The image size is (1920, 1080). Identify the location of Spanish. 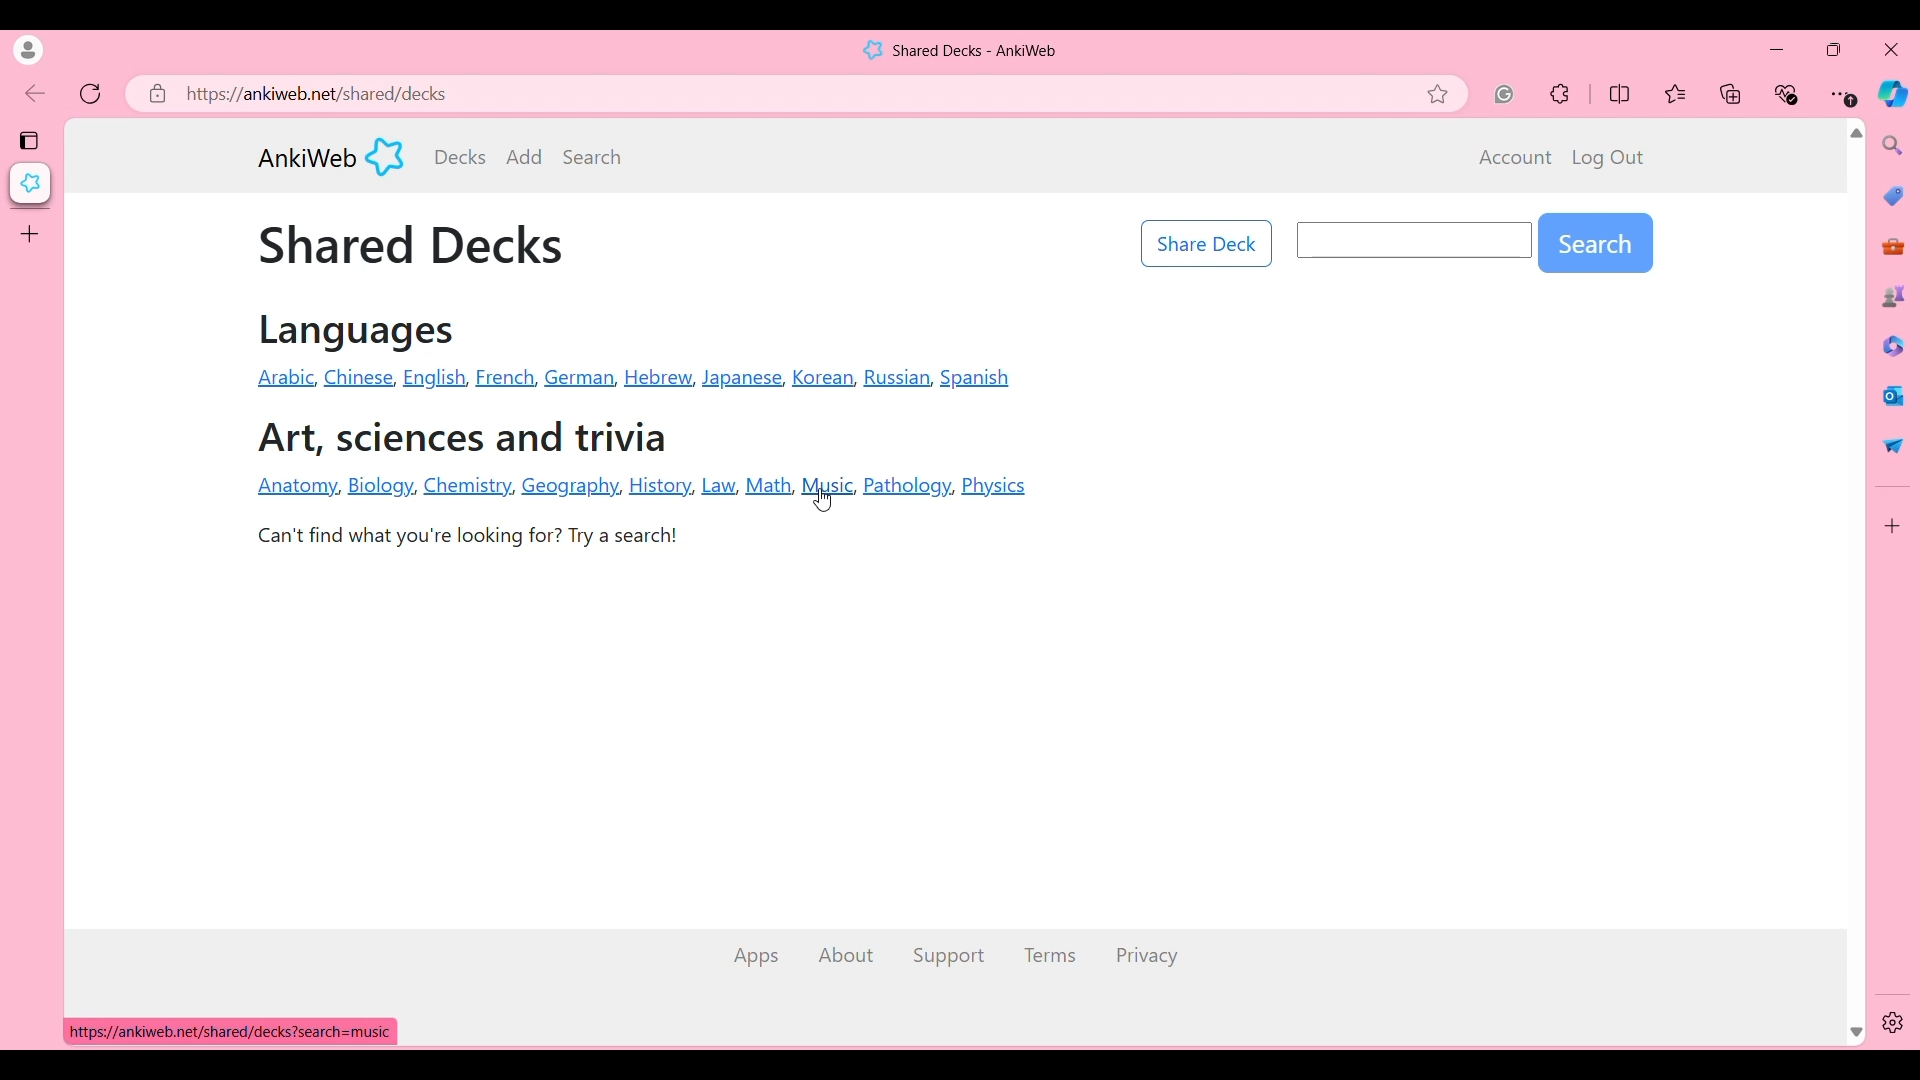
(972, 378).